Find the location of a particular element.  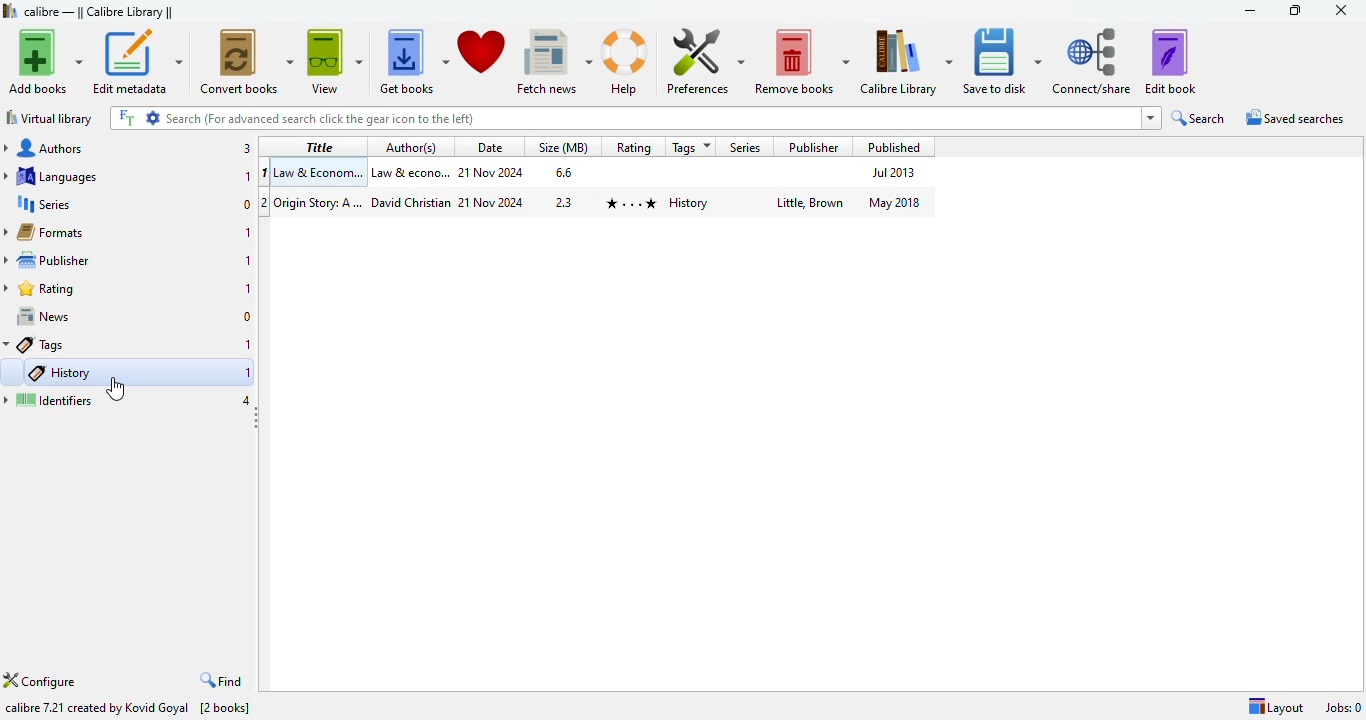

1 is located at coordinates (249, 232).